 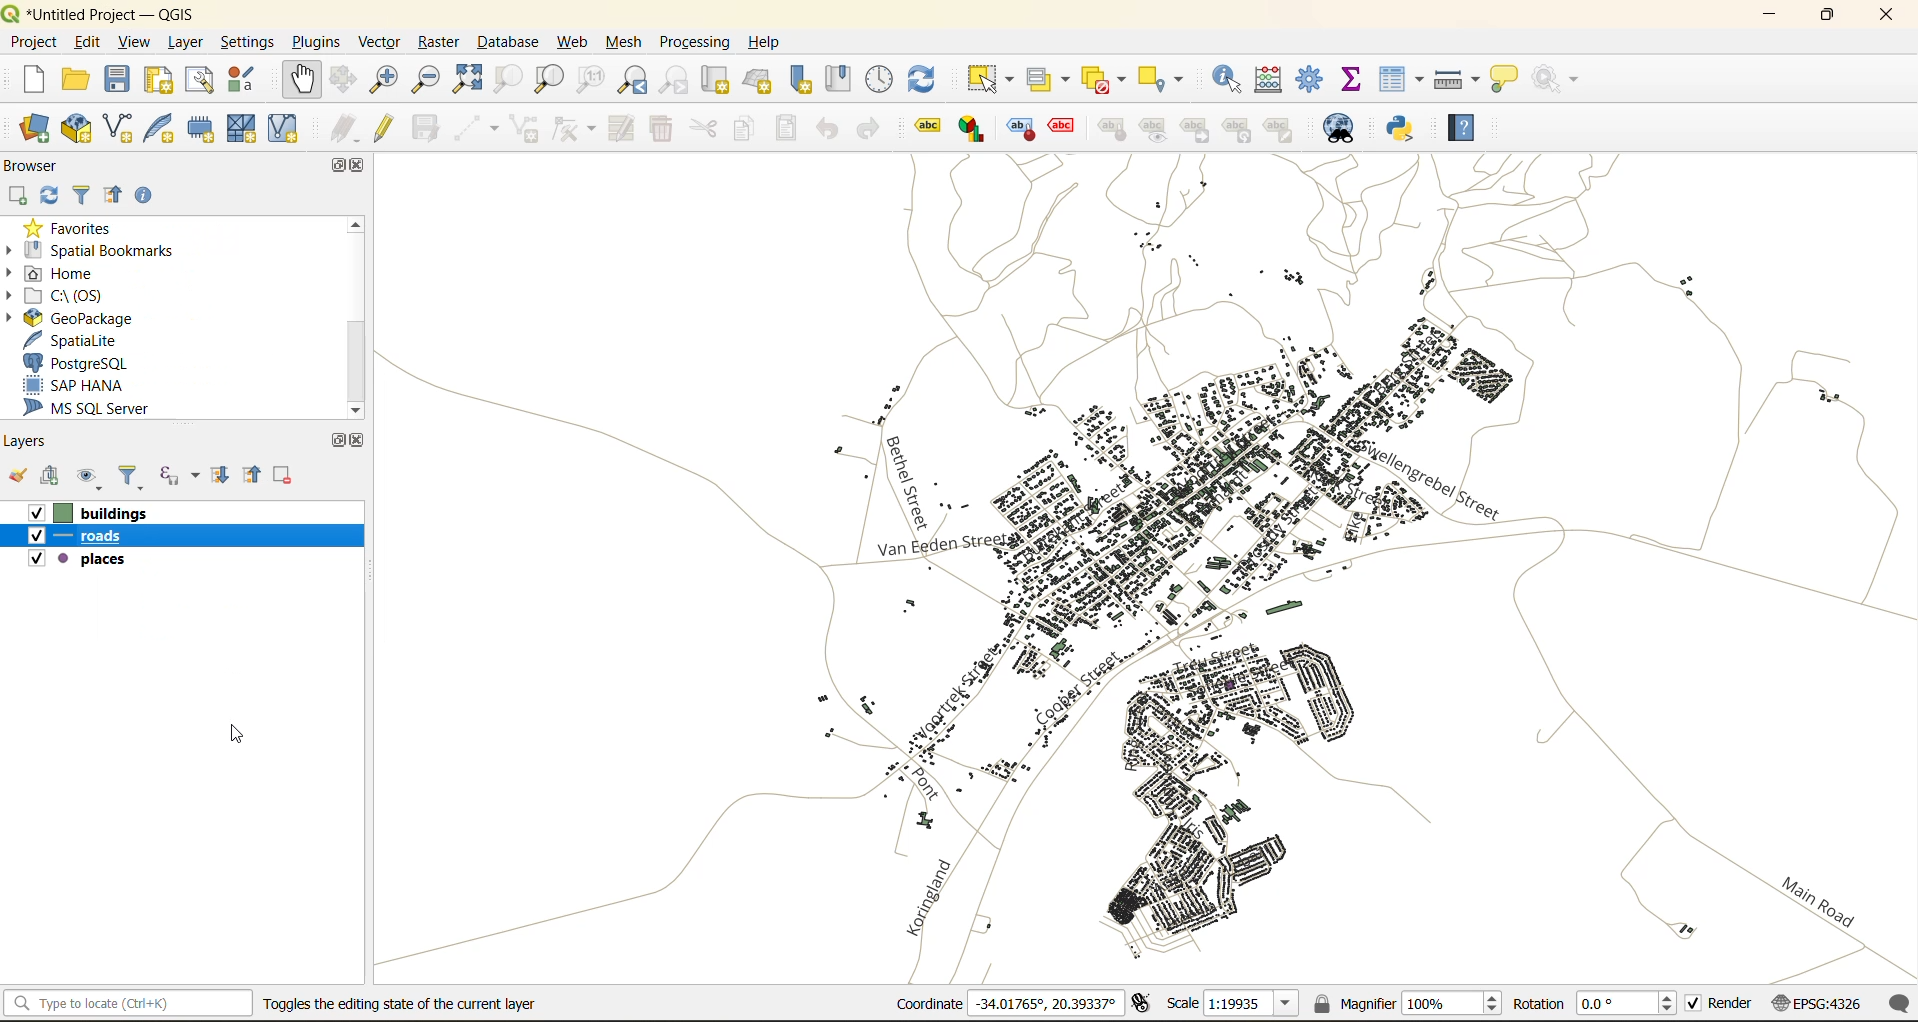 I want to click on new spatial bookmark, so click(x=797, y=81).